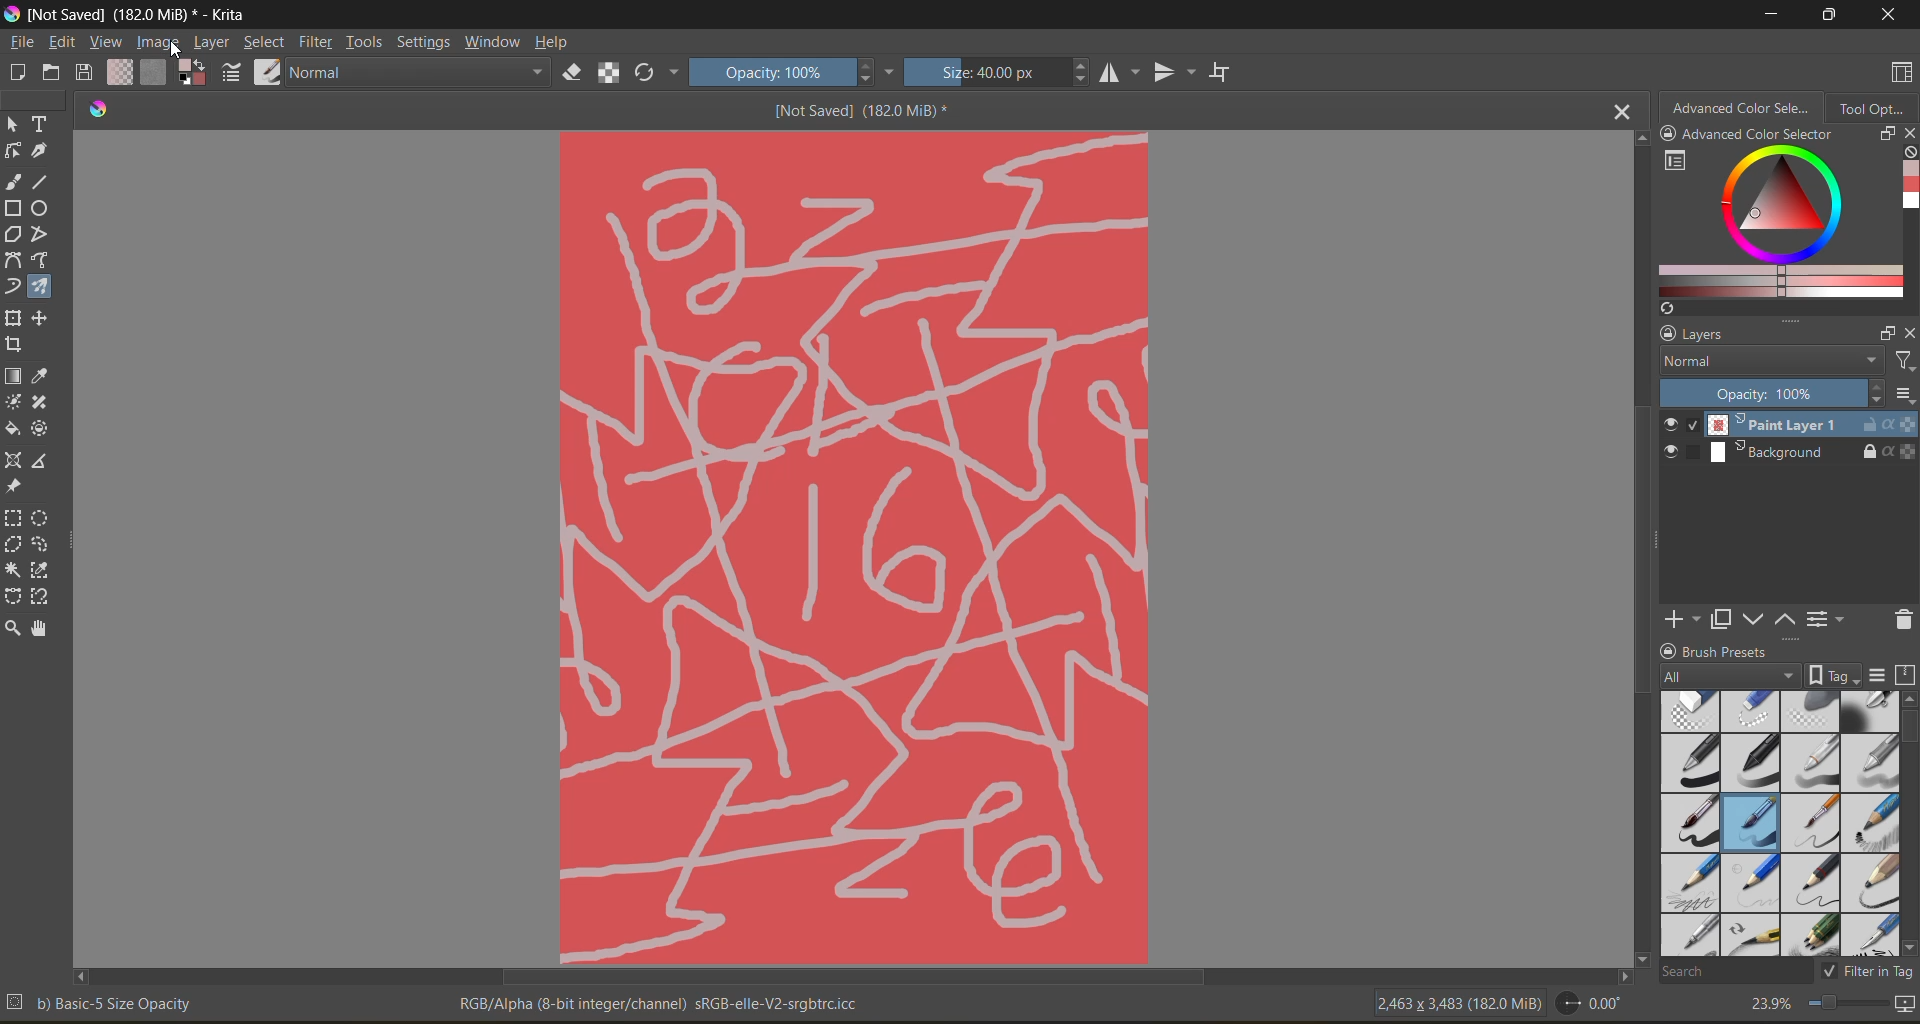 The width and height of the screenshot is (1920, 1024). What do you see at coordinates (82, 973) in the screenshot?
I see `Scroll left` at bounding box center [82, 973].